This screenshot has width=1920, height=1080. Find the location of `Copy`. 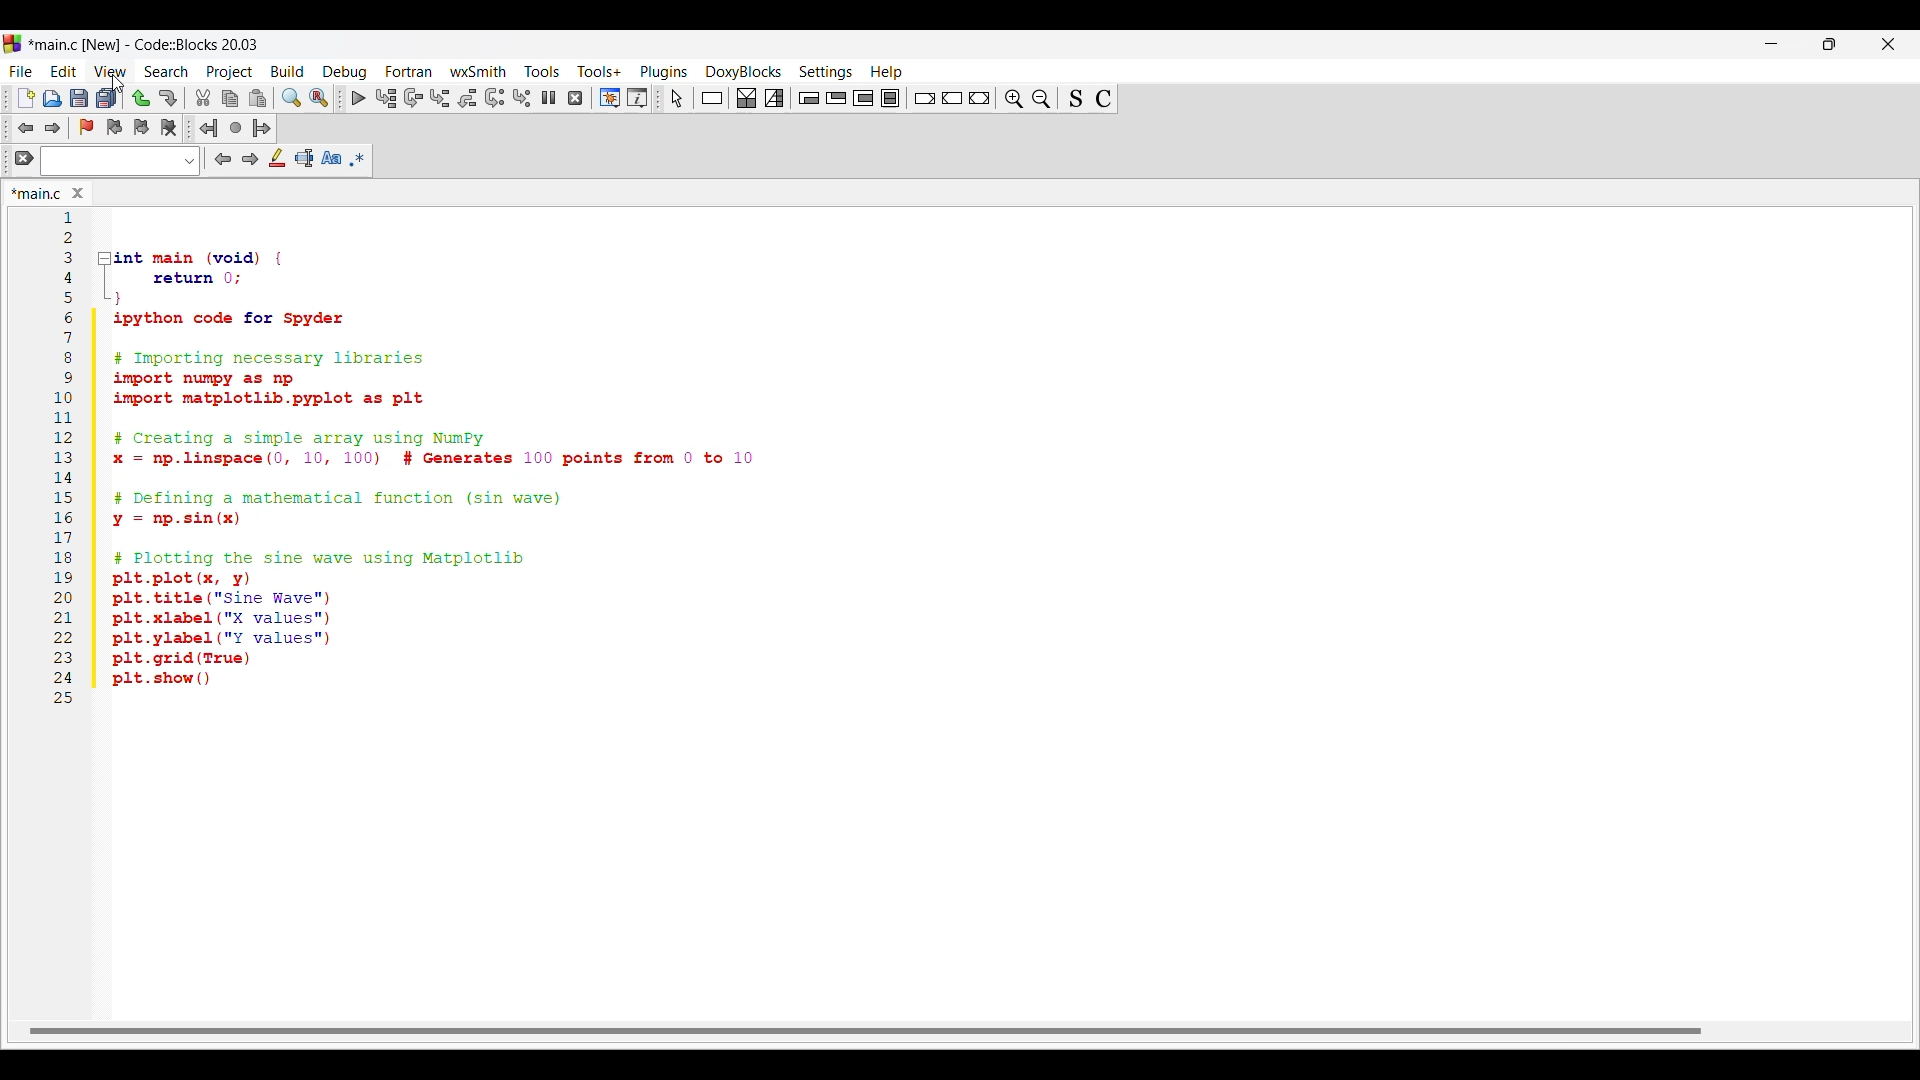

Copy is located at coordinates (231, 99).